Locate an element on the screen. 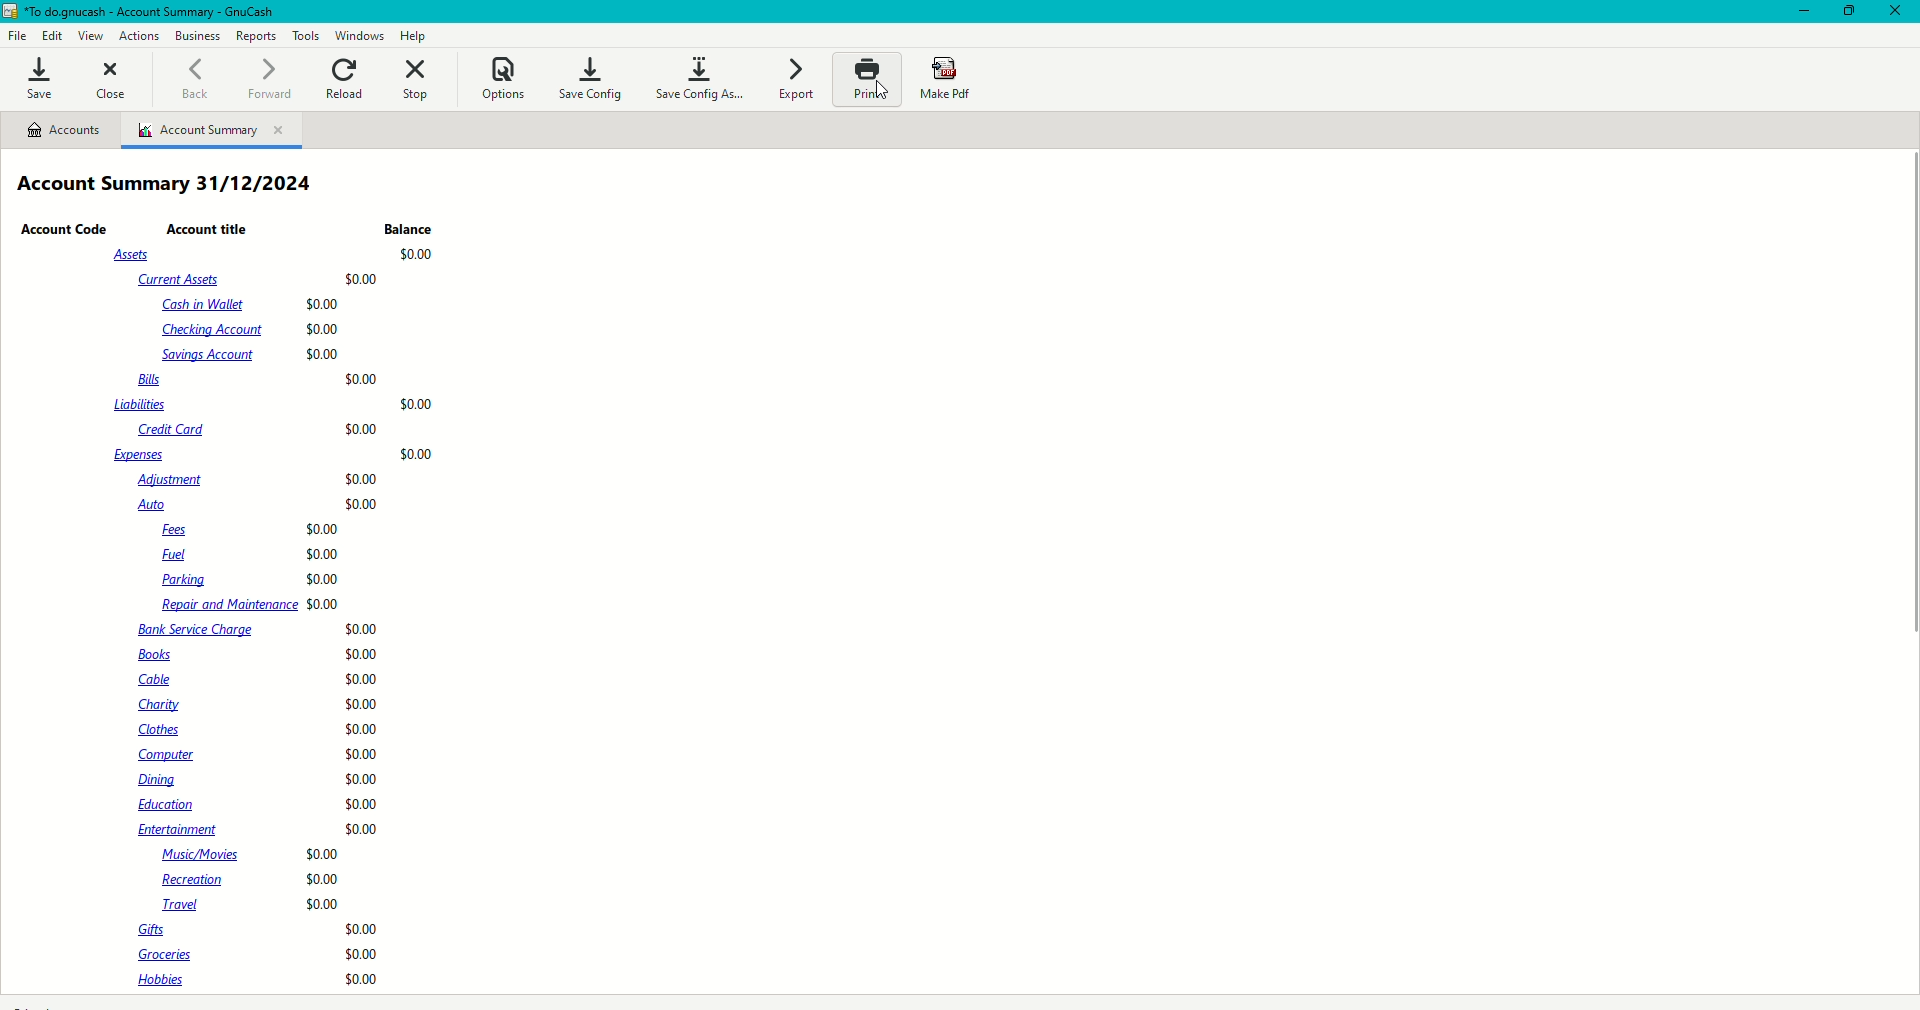 The width and height of the screenshot is (1920, 1010). Save Config as is located at coordinates (698, 76).